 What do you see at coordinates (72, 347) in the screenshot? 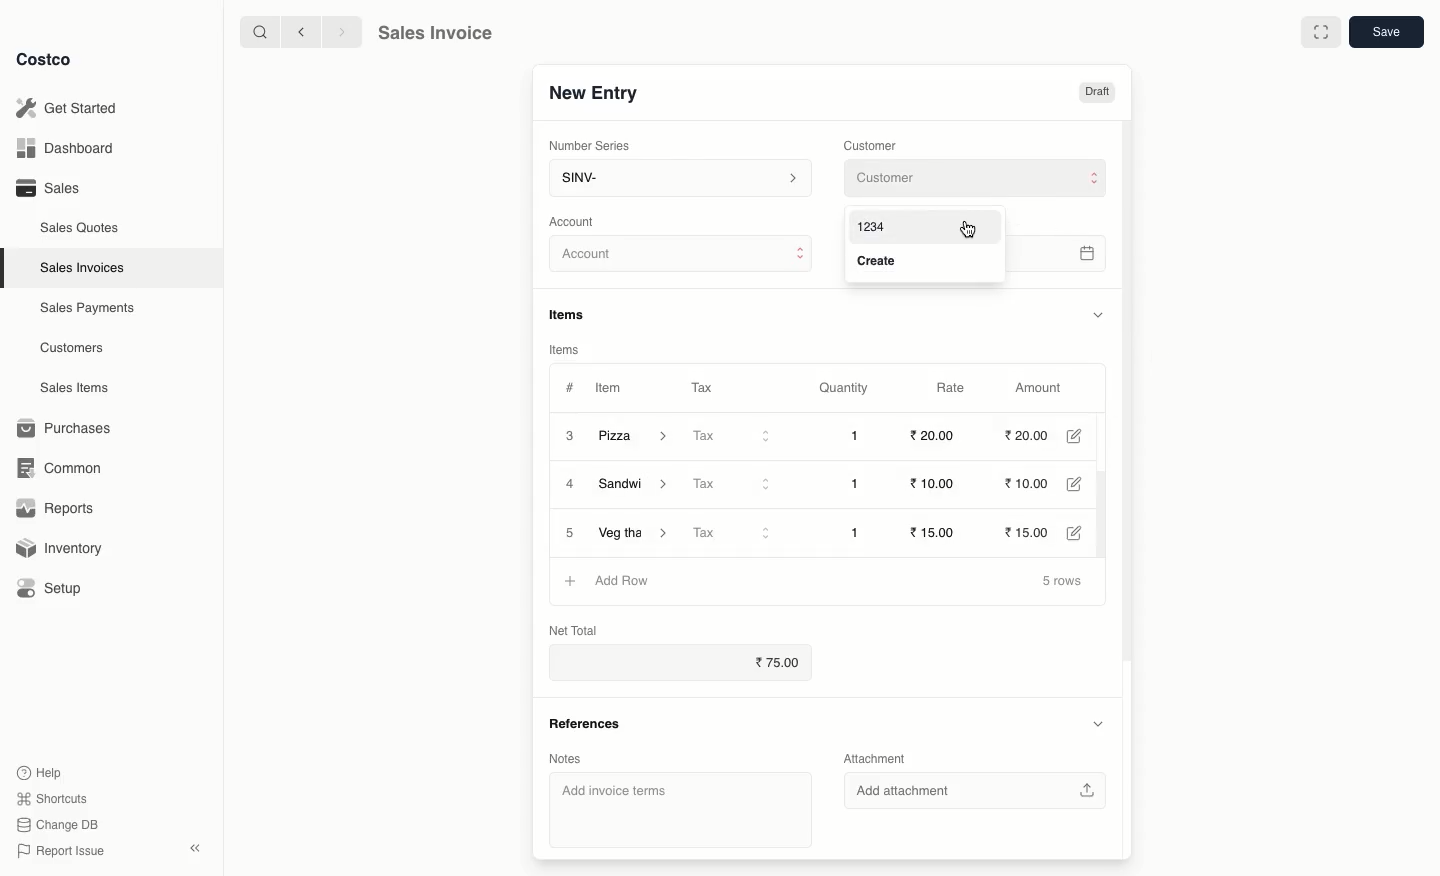
I see `Customers` at bounding box center [72, 347].